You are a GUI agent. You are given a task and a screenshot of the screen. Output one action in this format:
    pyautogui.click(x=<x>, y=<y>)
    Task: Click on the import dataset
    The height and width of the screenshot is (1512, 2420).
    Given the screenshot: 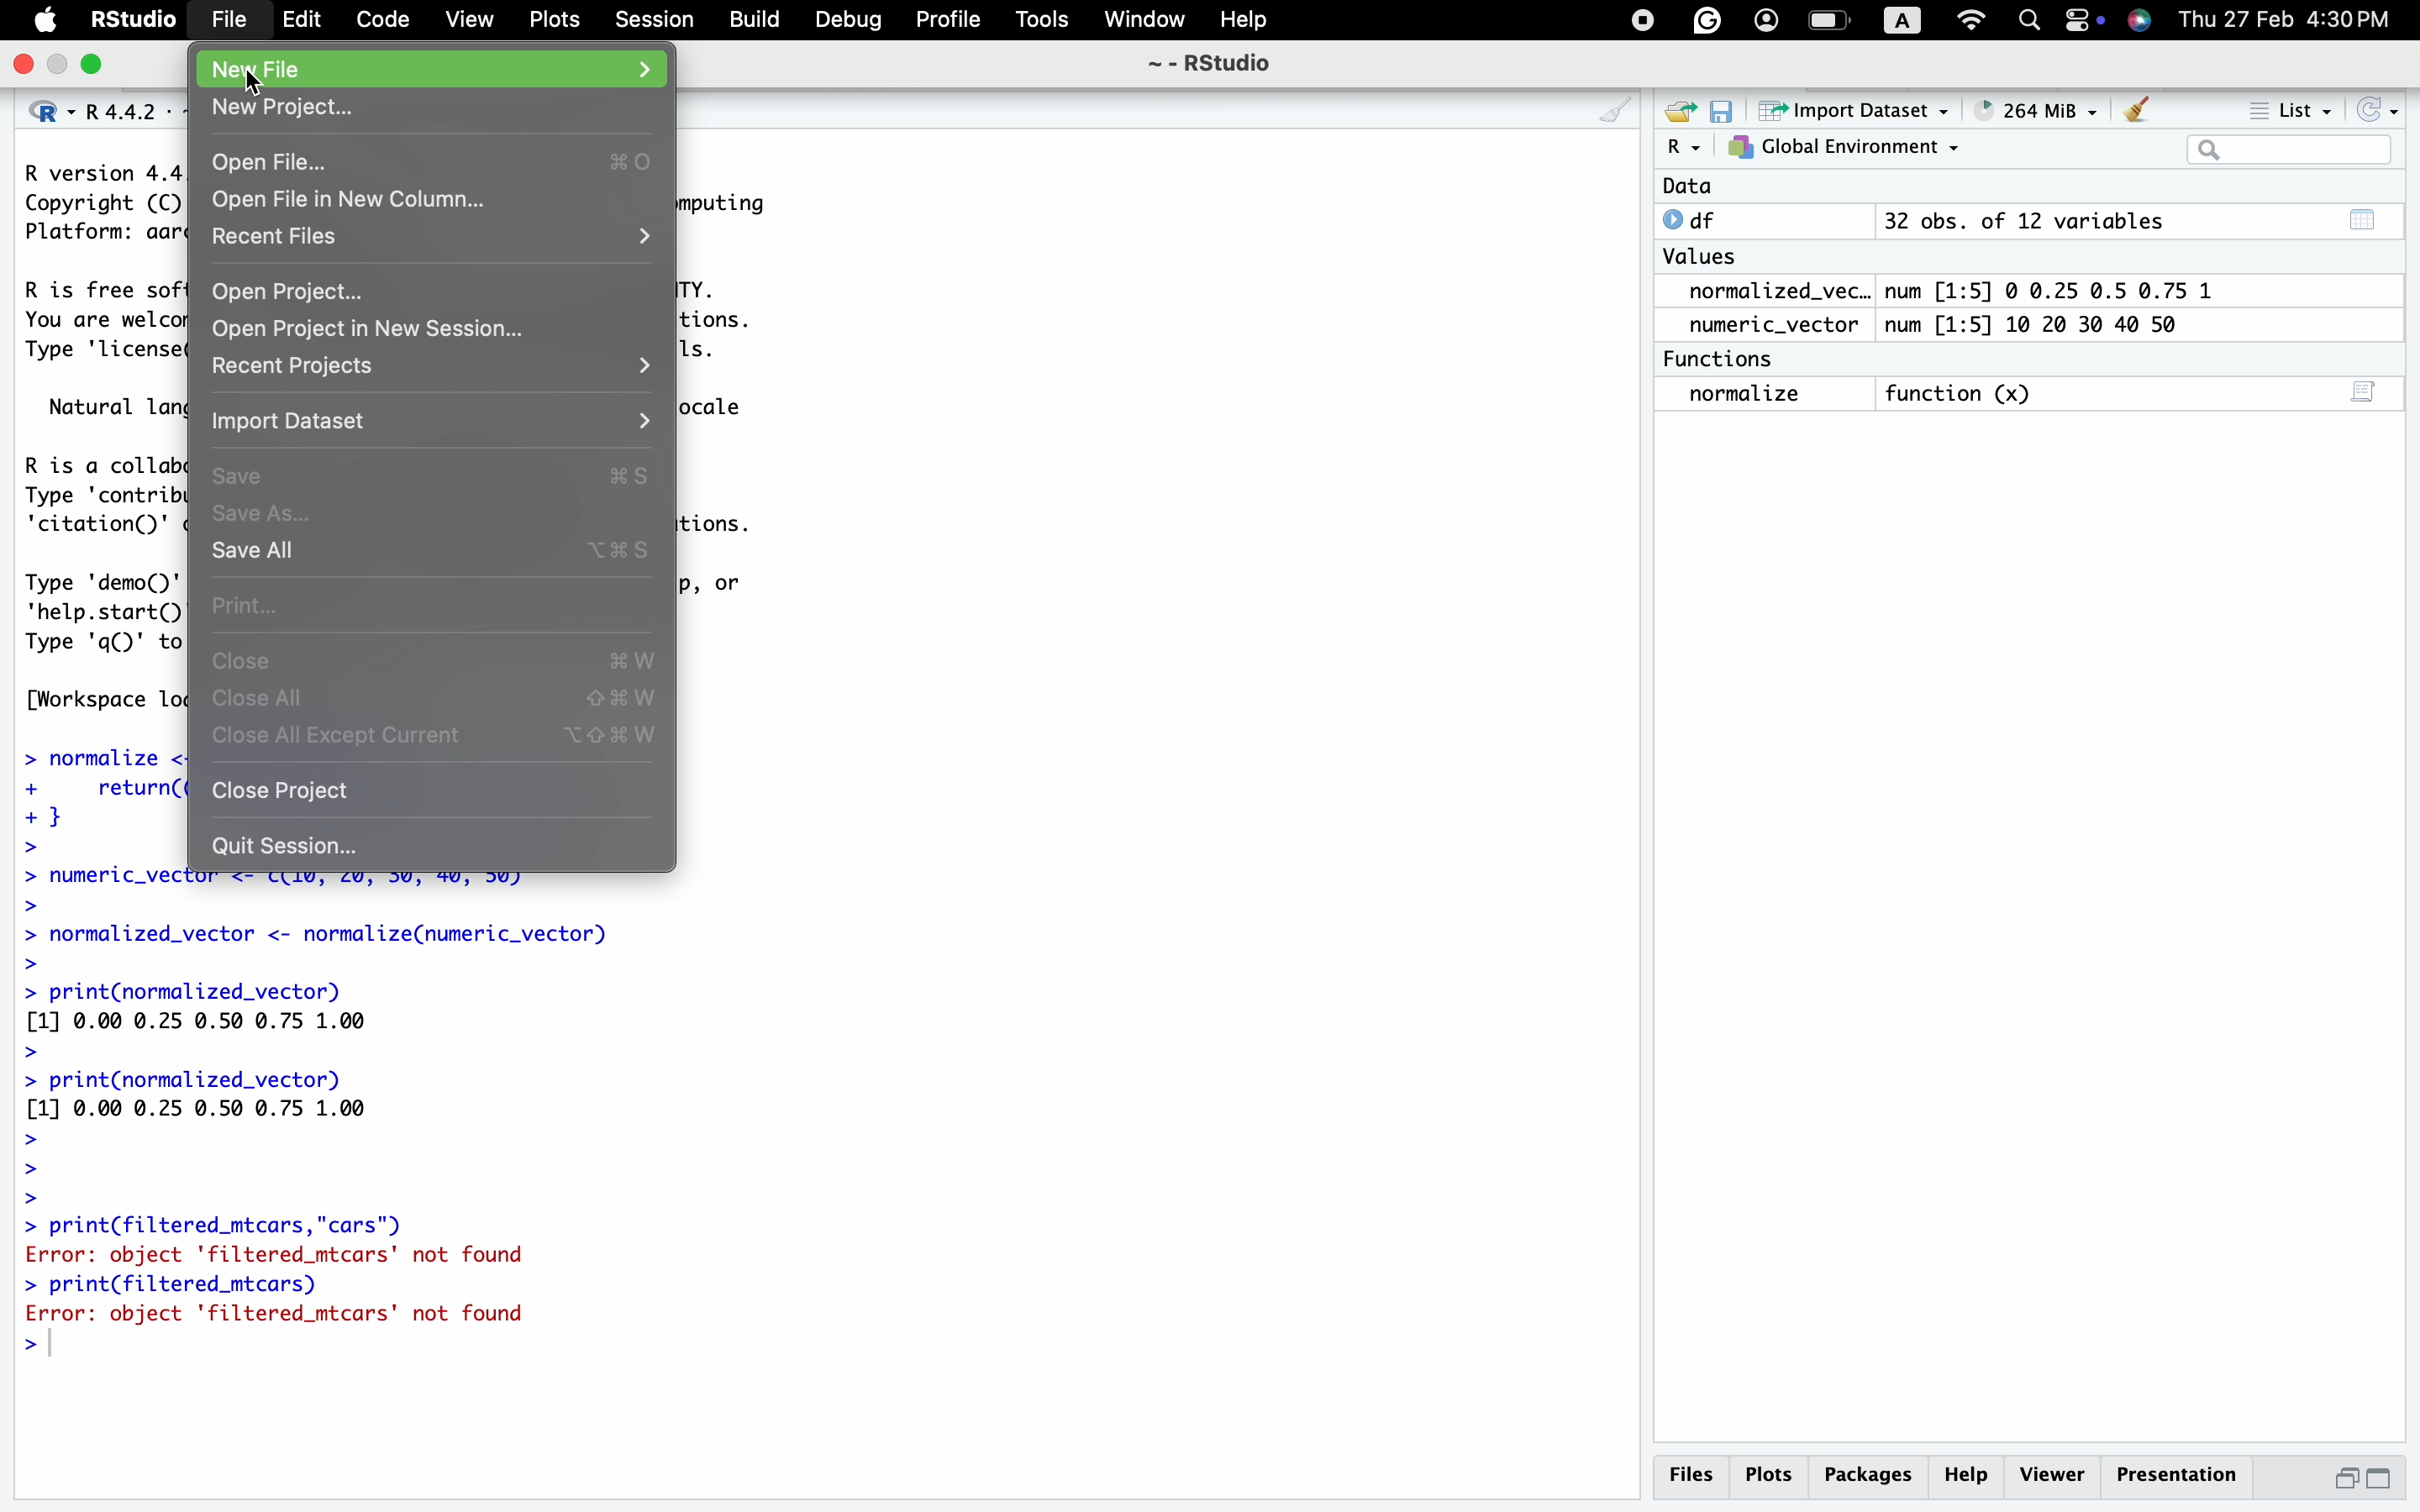 What is the action you would take?
    pyautogui.click(x=1867, y=112)
    